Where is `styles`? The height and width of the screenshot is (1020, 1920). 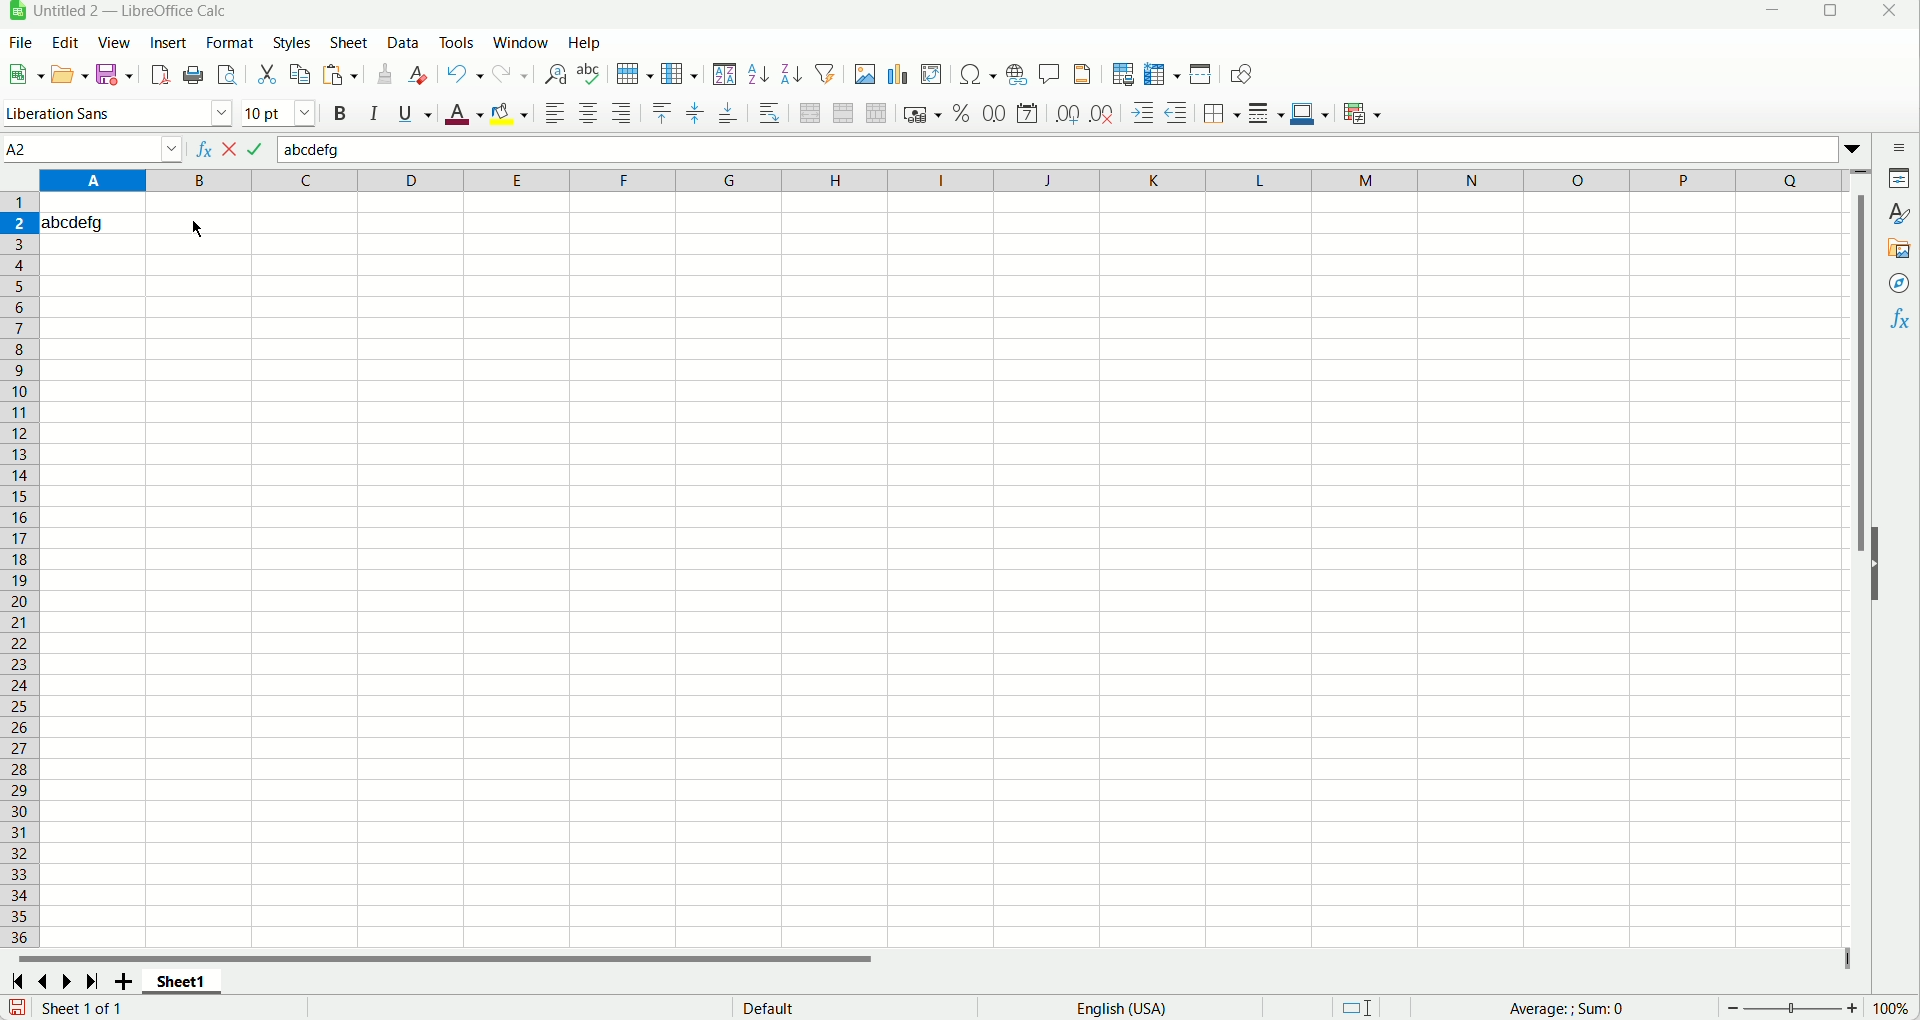
styles is located at coordinates (293, 43).